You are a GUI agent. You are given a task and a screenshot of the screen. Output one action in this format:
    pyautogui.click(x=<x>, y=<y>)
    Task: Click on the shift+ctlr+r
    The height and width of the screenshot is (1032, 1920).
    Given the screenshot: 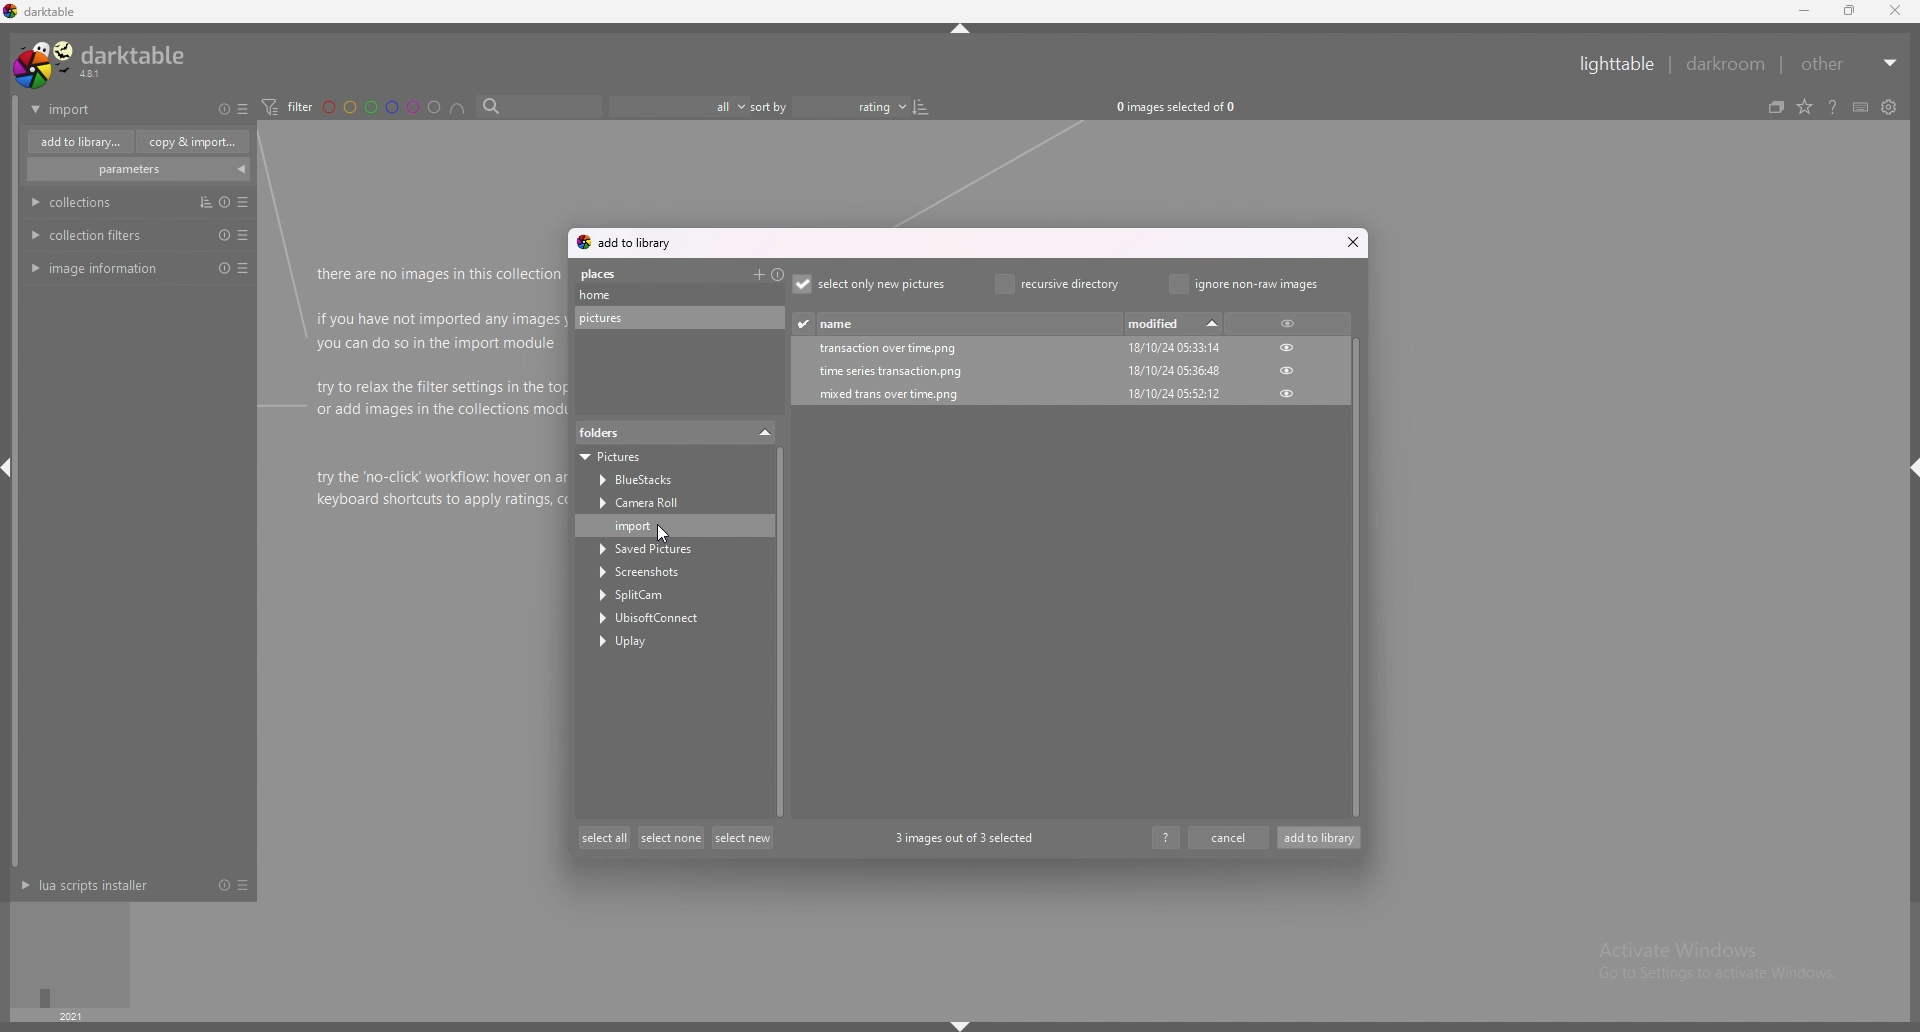 What is the action you would take?
    pyautogui.click(x=1908, y=467)
    